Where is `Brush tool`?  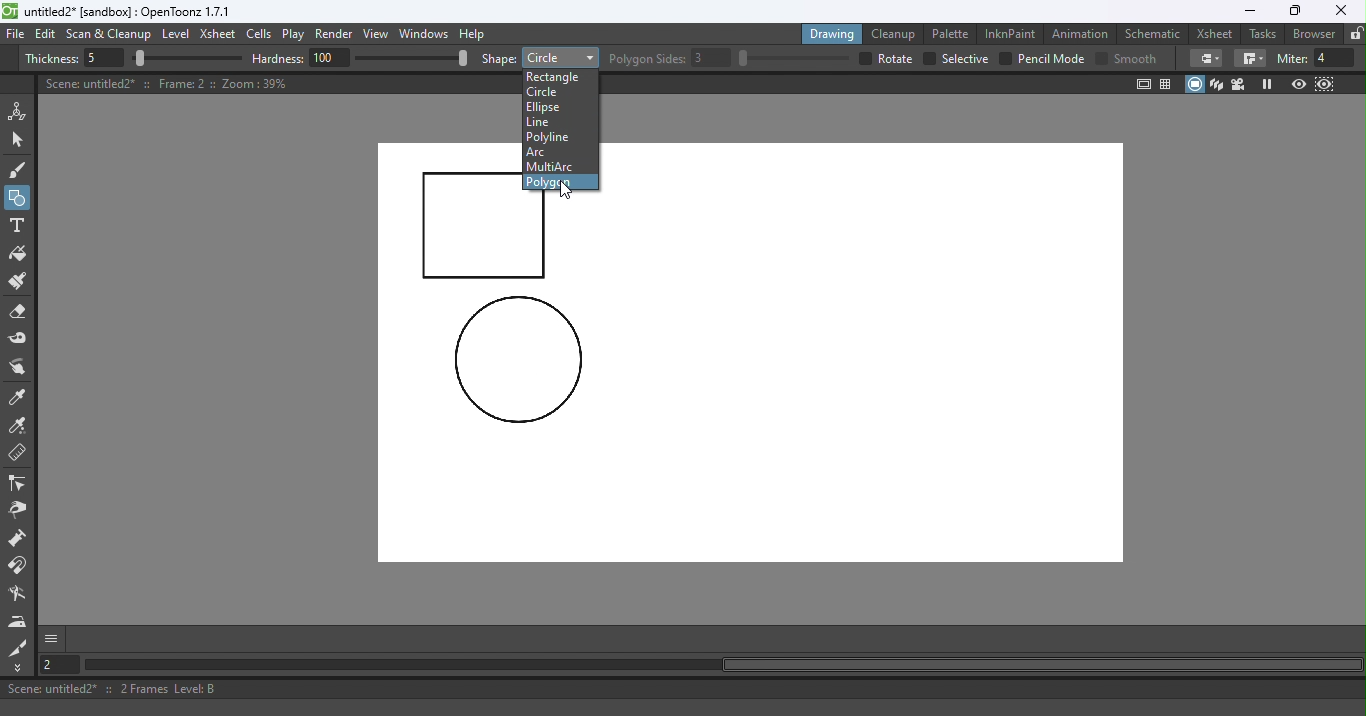 Brush tool is located at coordinates (22, 169).